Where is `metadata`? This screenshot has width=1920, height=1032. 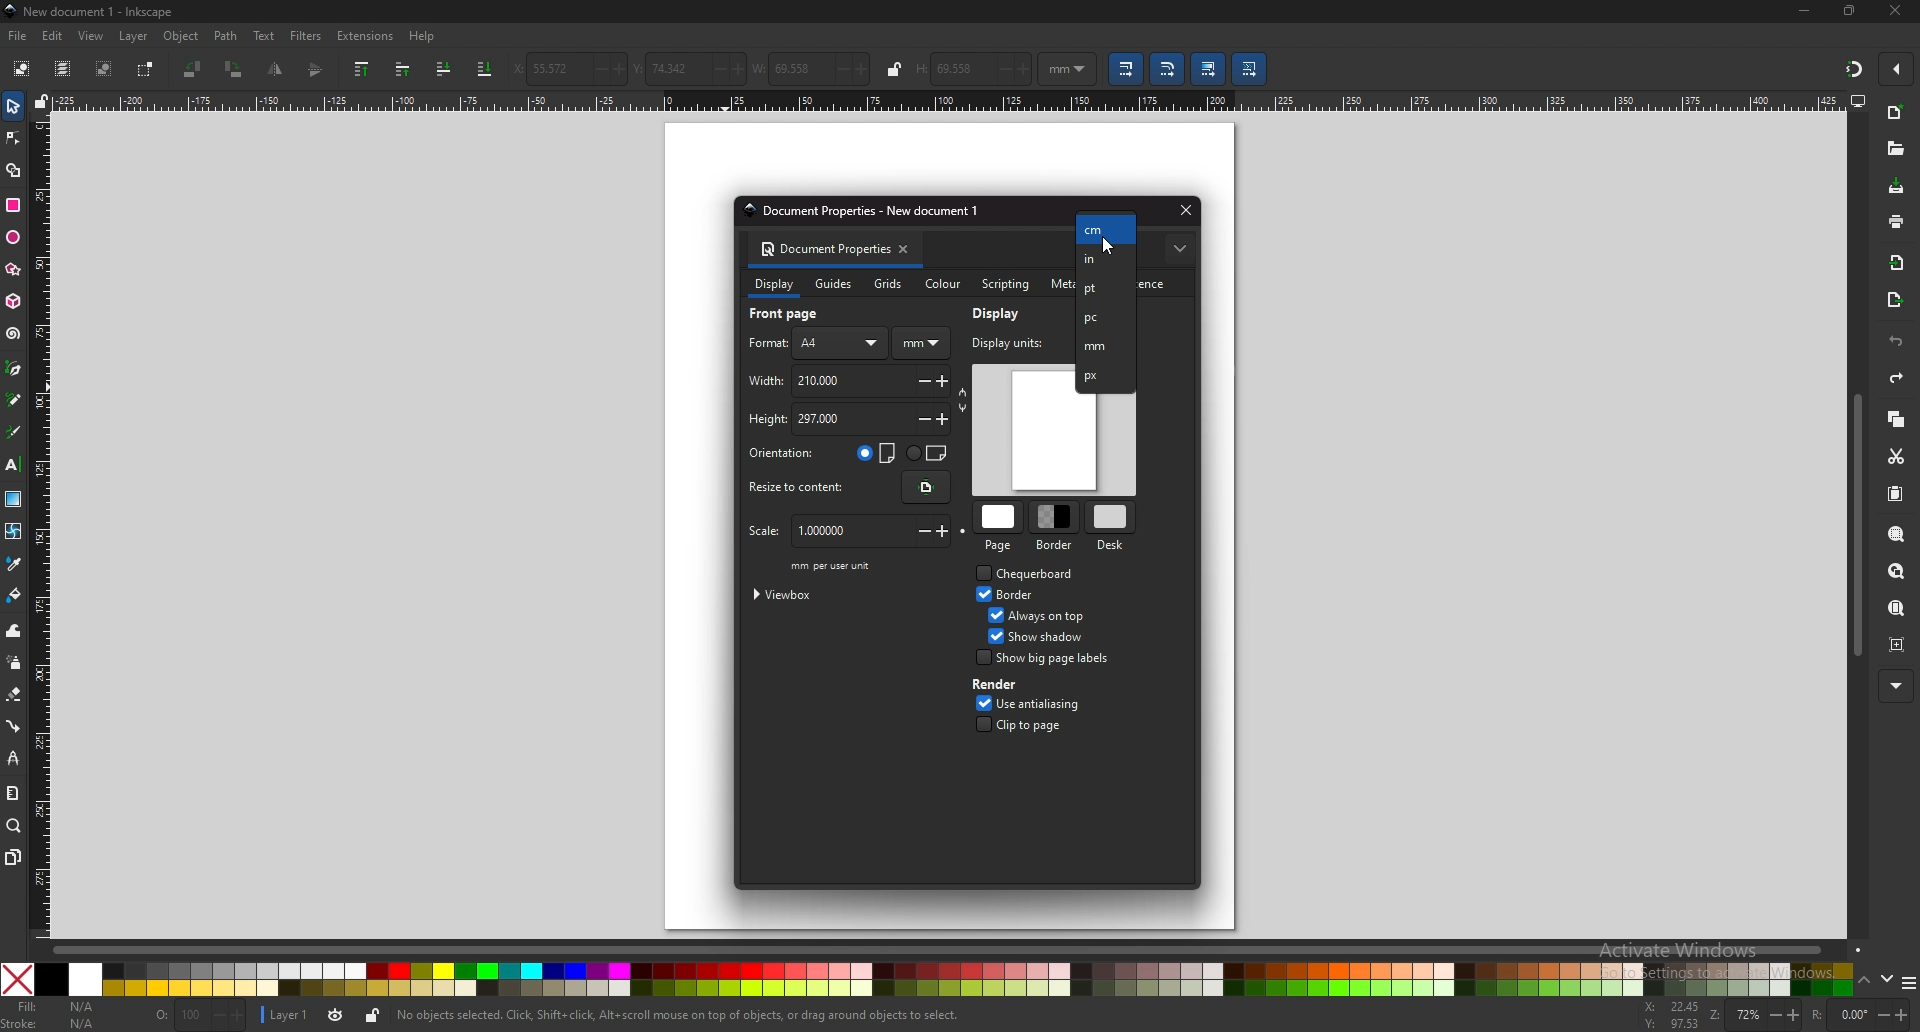
metadata is located at coordinates (1059, 286).